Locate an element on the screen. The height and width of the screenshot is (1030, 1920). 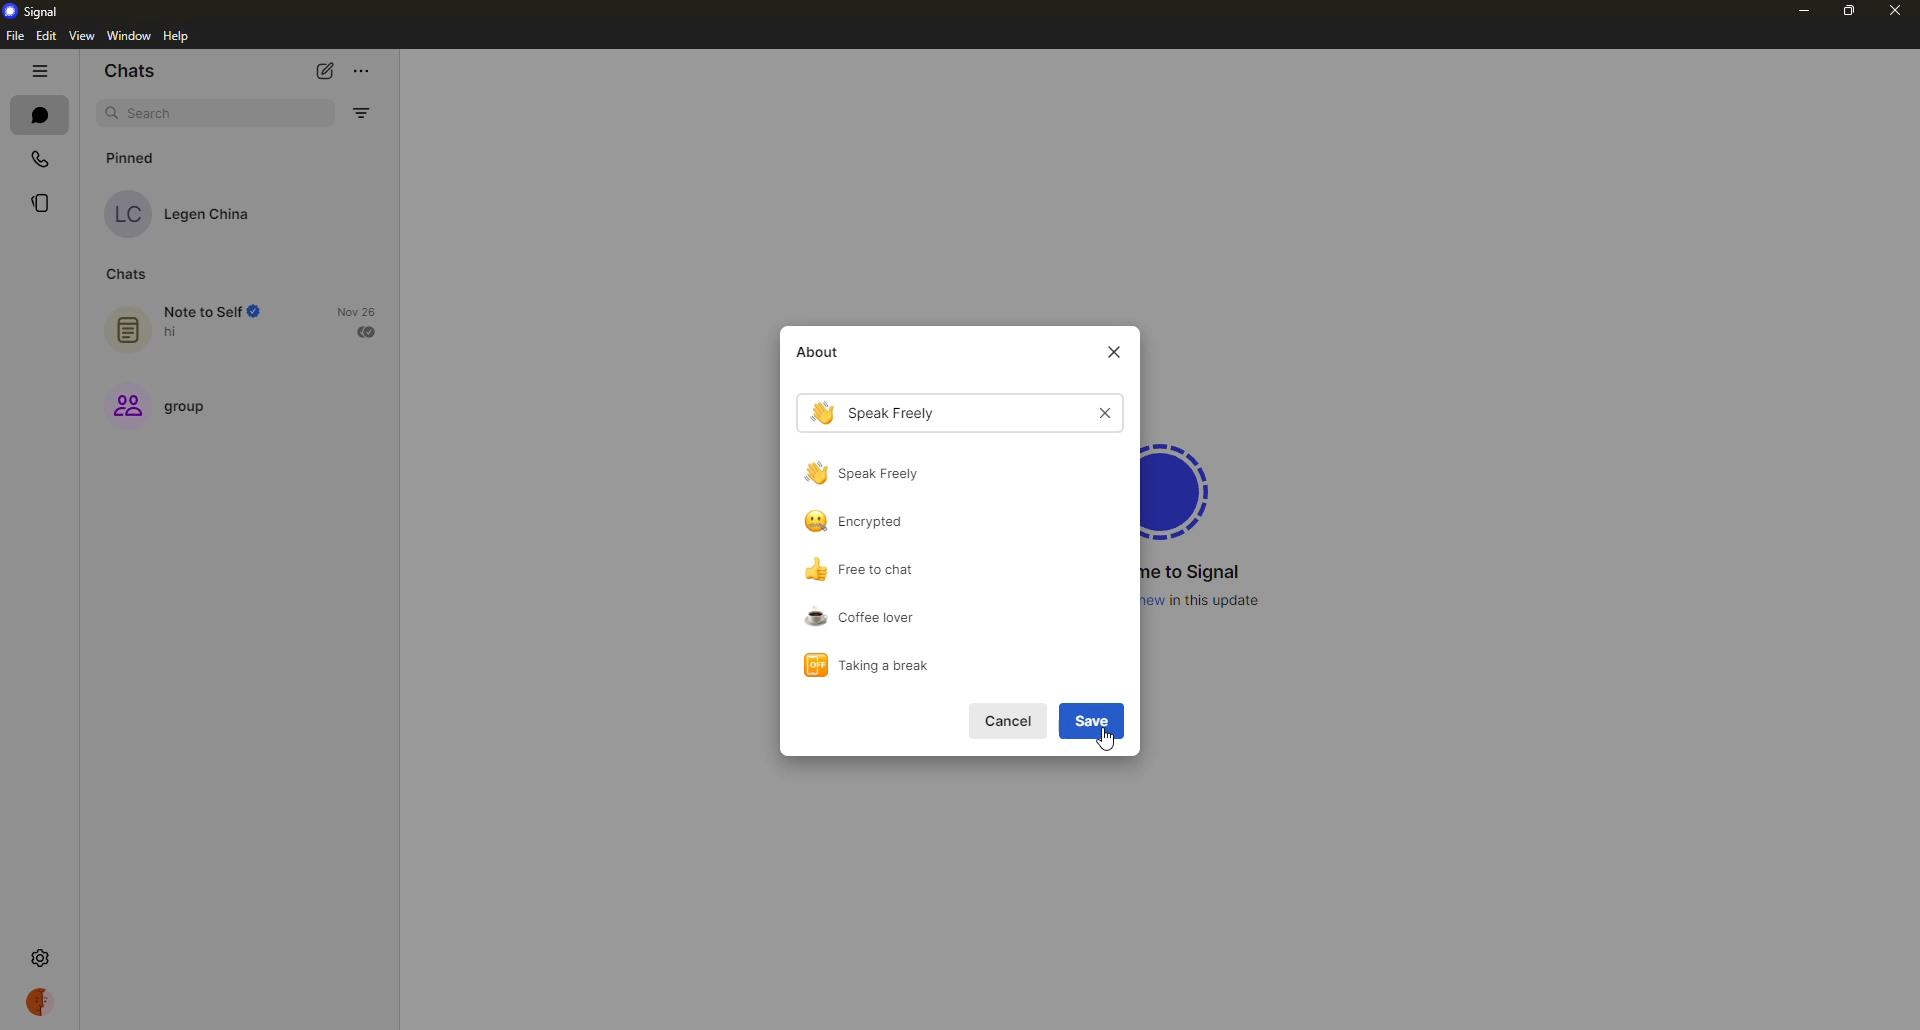
chats is located at coordinates (124, 276).